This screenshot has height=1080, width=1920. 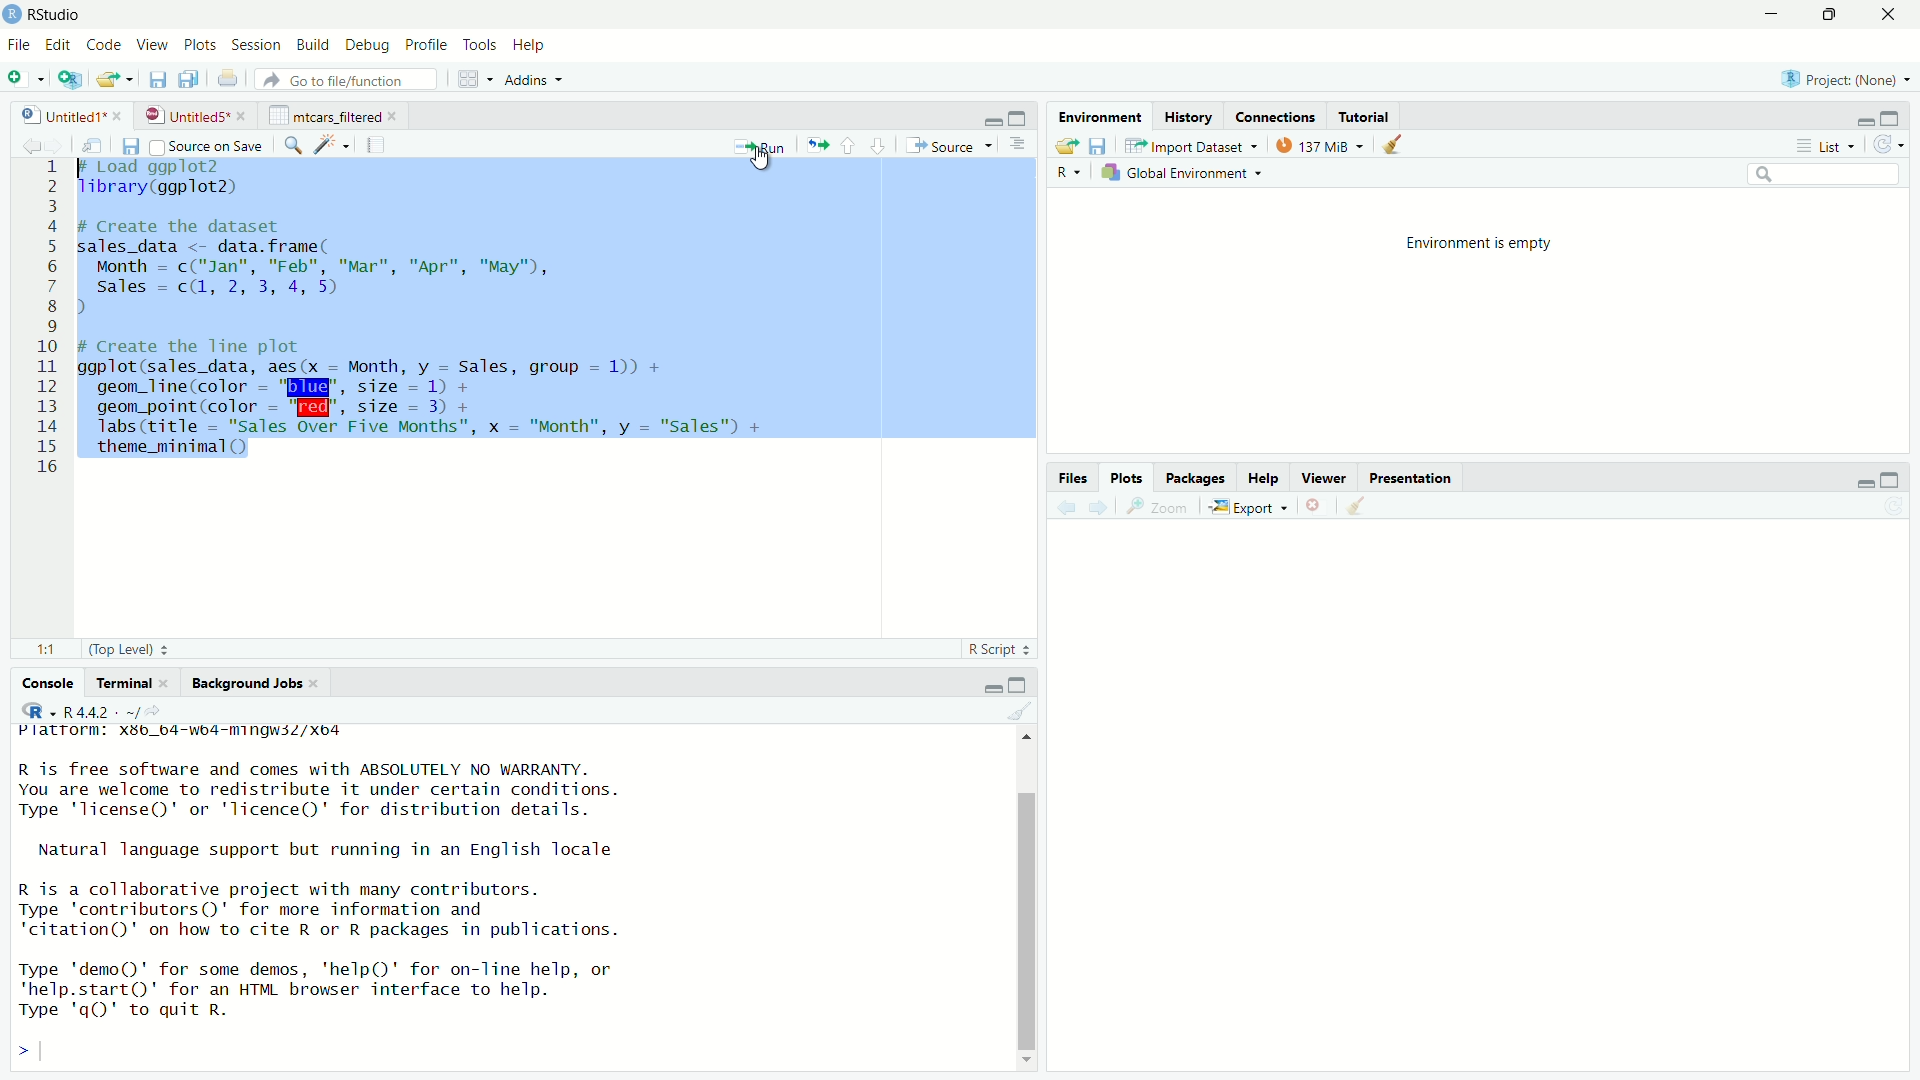 I want to click on 15:18, so click(x=51, y=650).